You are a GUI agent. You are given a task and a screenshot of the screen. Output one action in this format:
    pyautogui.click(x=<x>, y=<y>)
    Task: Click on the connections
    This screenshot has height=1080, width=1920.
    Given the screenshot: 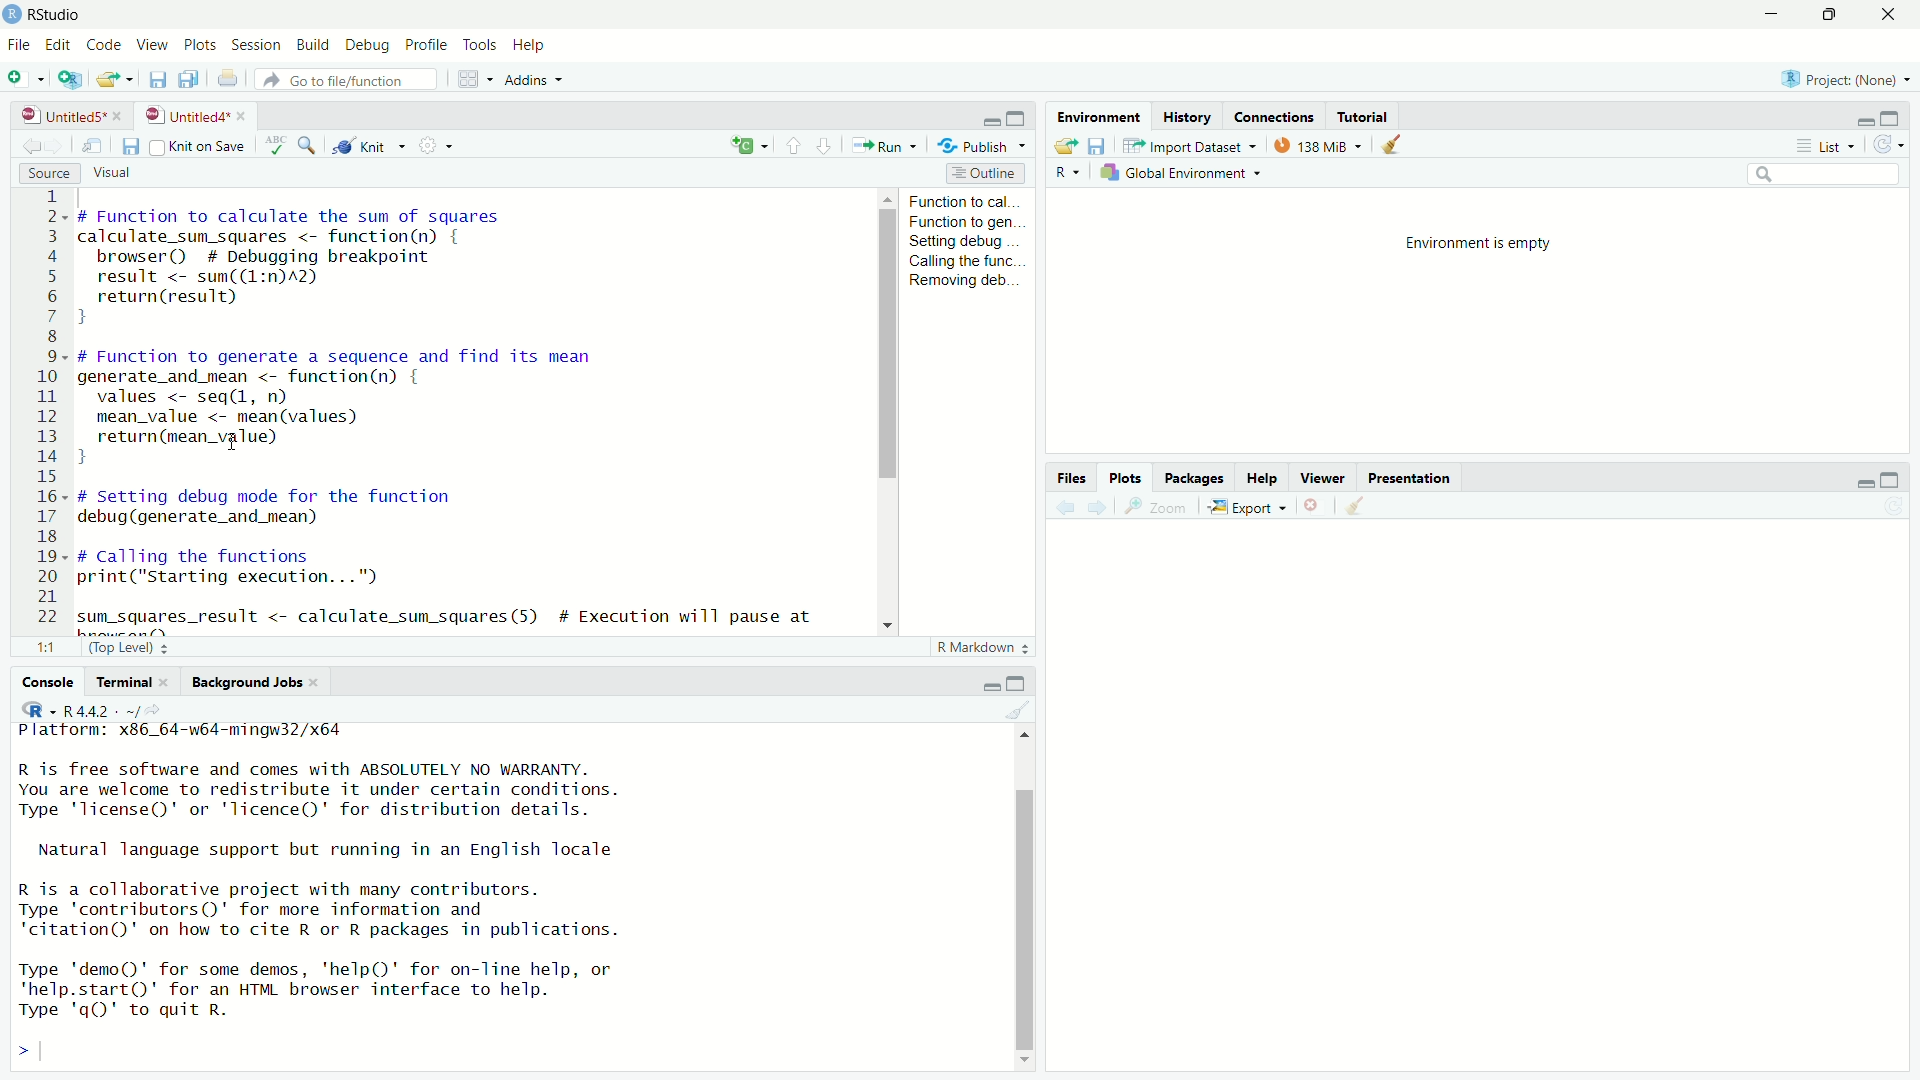 What is the action you would take?
    pyautogui.click(x=1272, y=115)
    